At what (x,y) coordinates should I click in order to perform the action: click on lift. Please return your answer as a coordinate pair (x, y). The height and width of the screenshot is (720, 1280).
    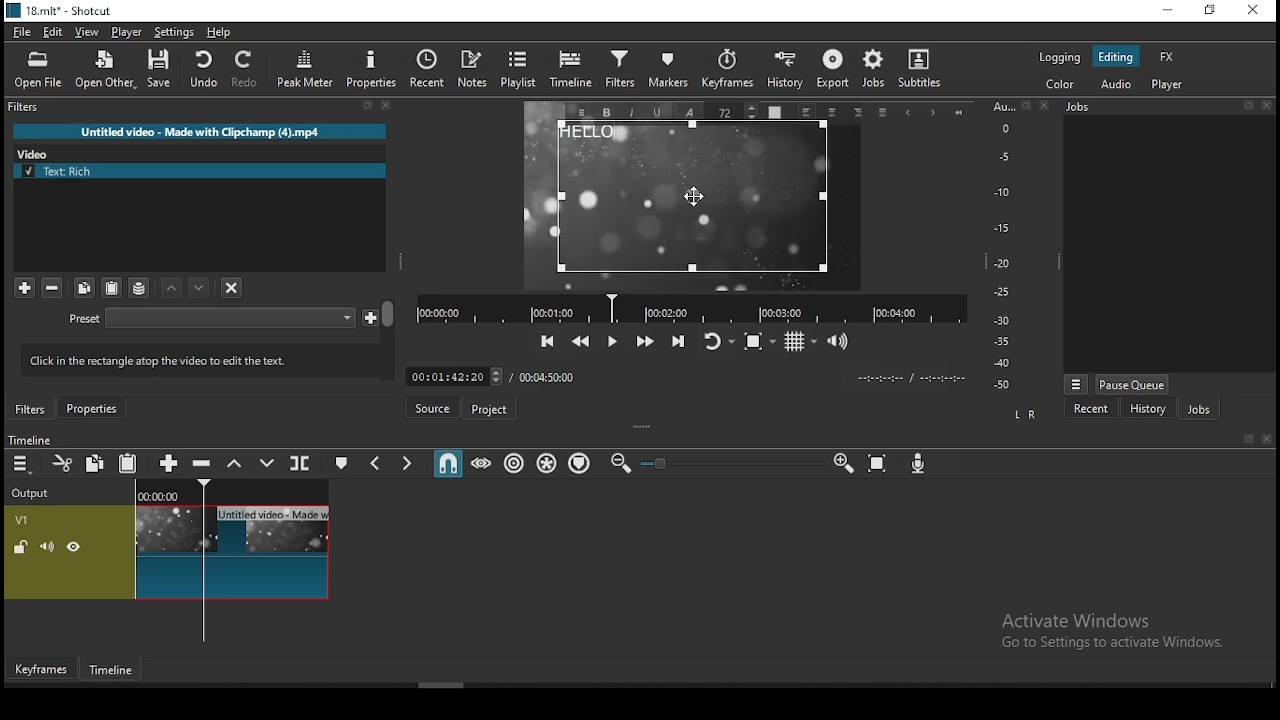
    Looking at the image, I should click on (235, 462).